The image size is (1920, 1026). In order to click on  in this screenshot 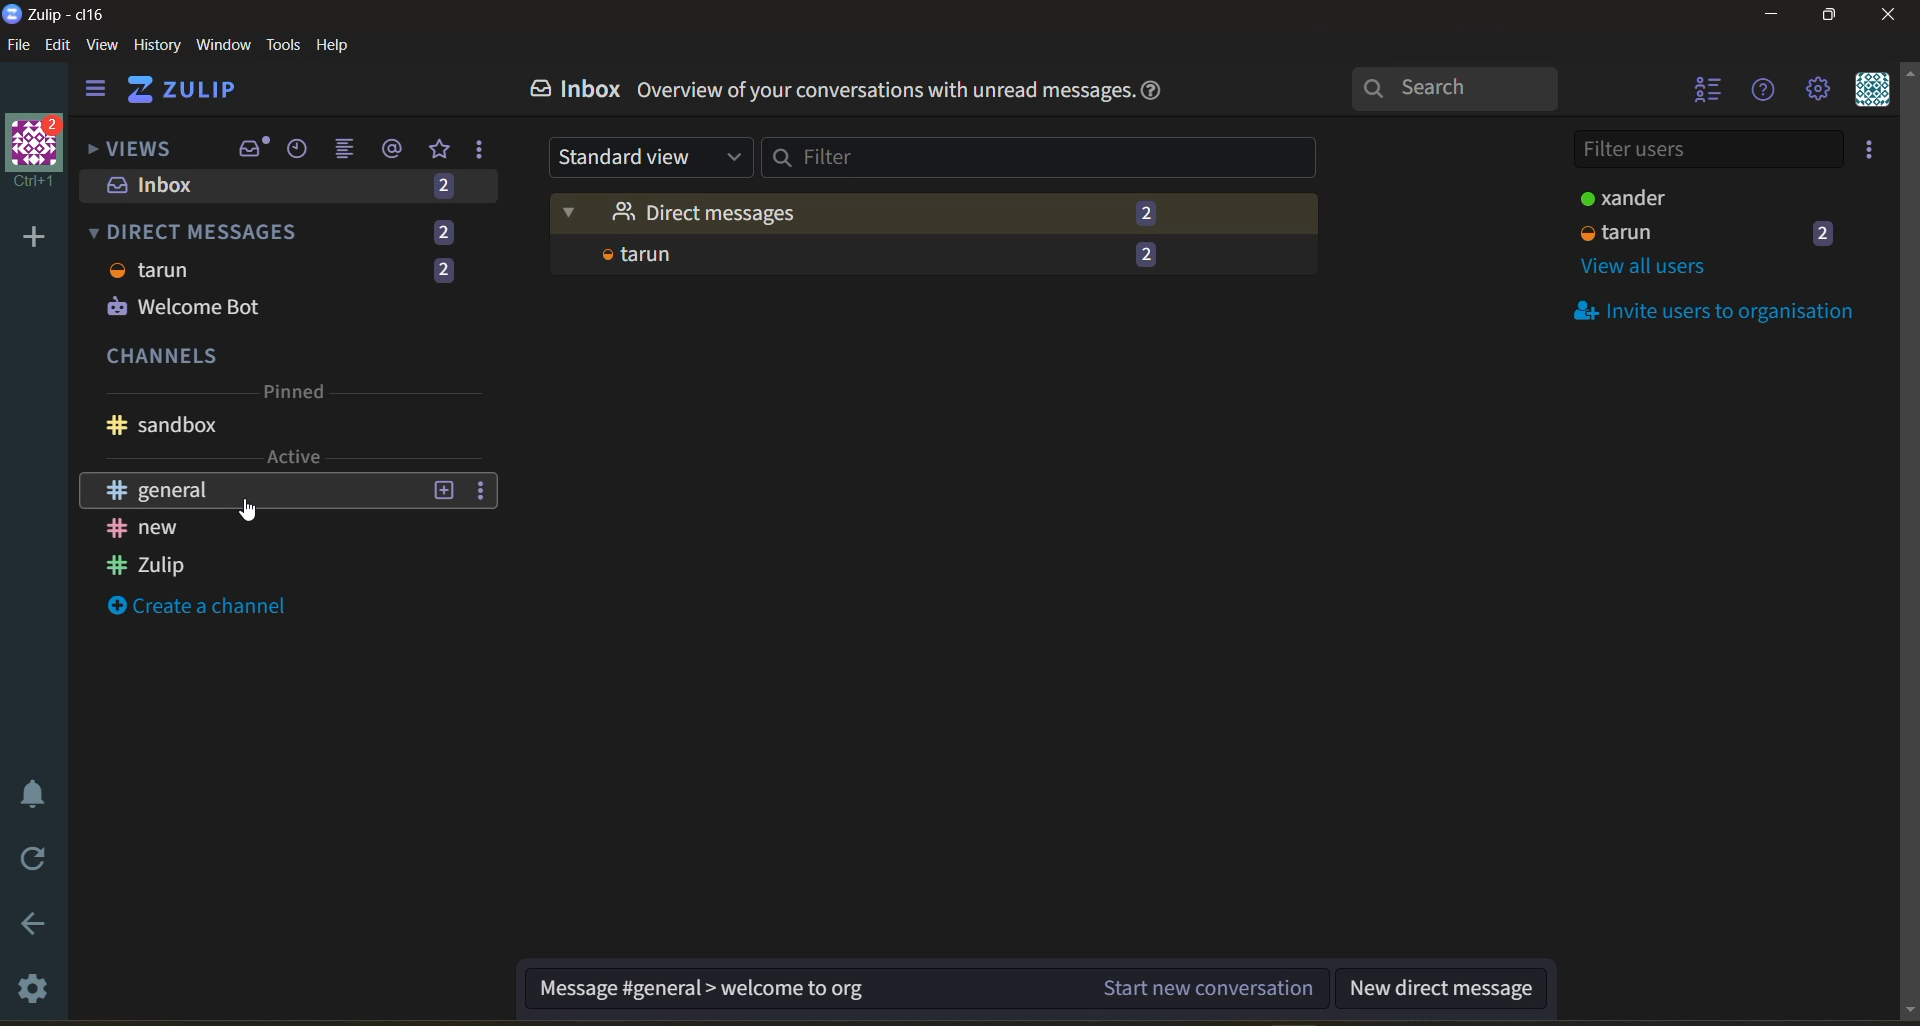, I will do `click(170, 491)`.